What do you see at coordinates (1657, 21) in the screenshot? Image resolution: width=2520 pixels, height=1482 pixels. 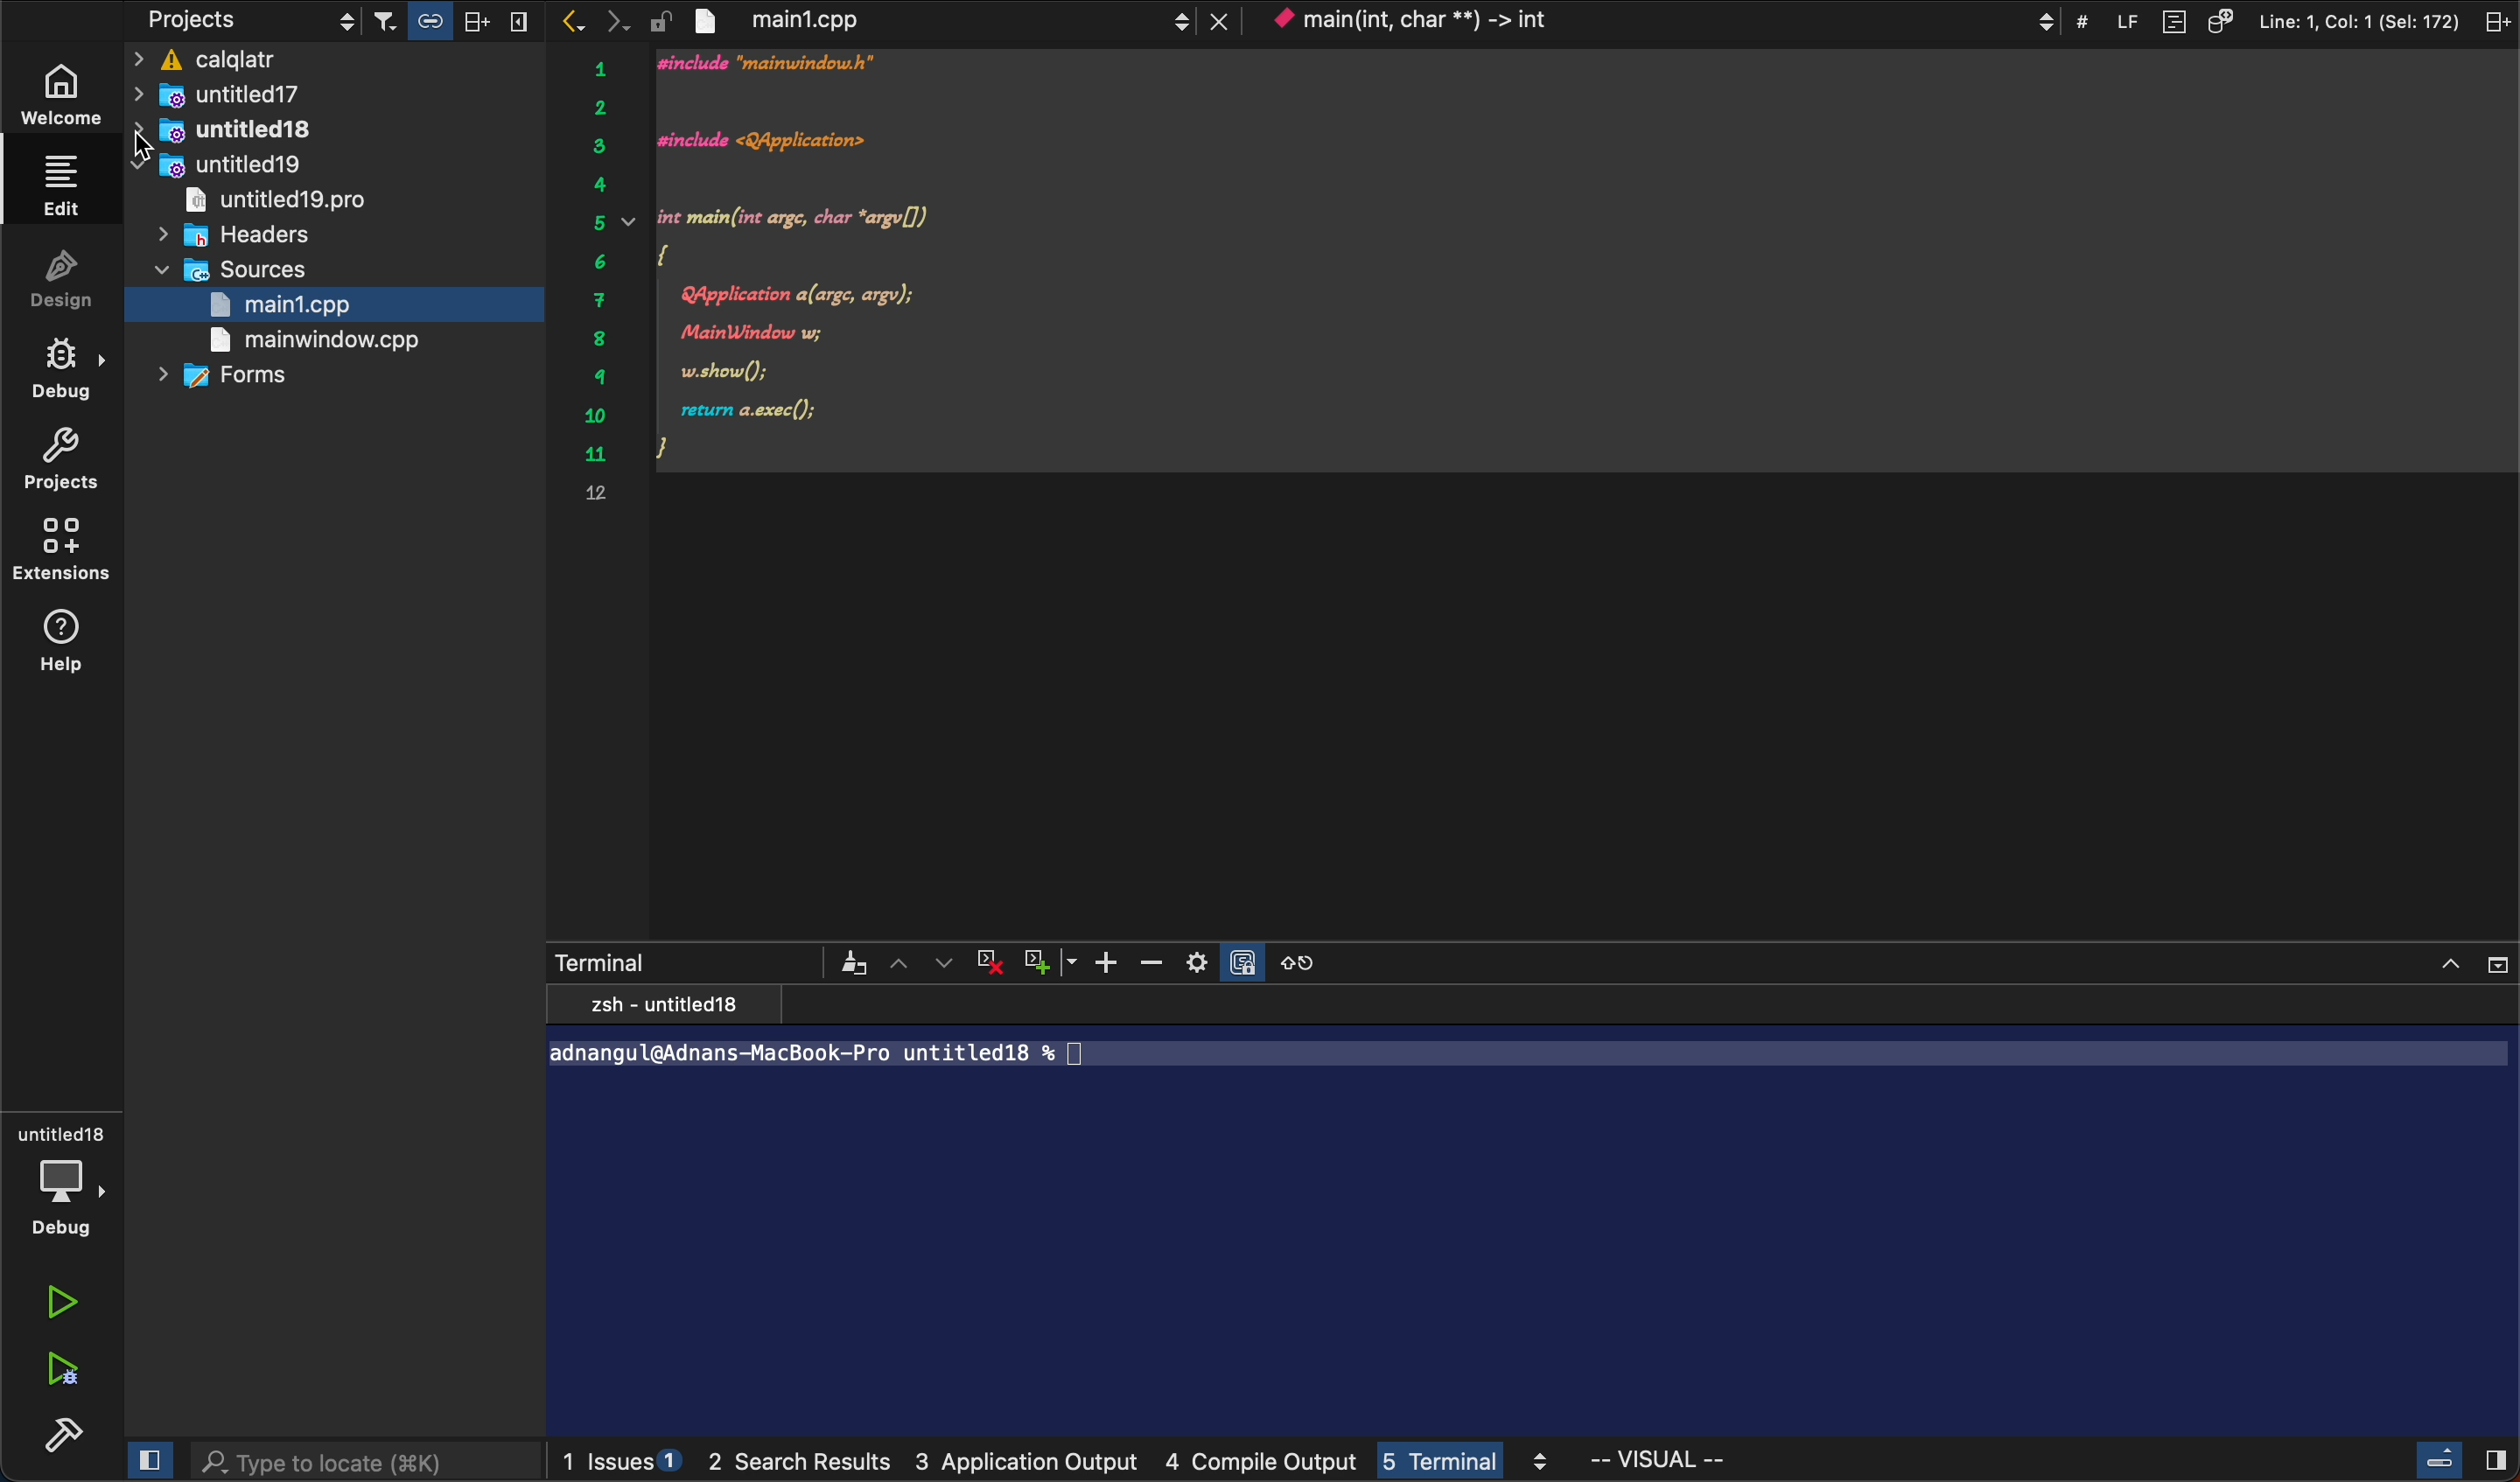 I see `context` at bounding box center [1657, 21].